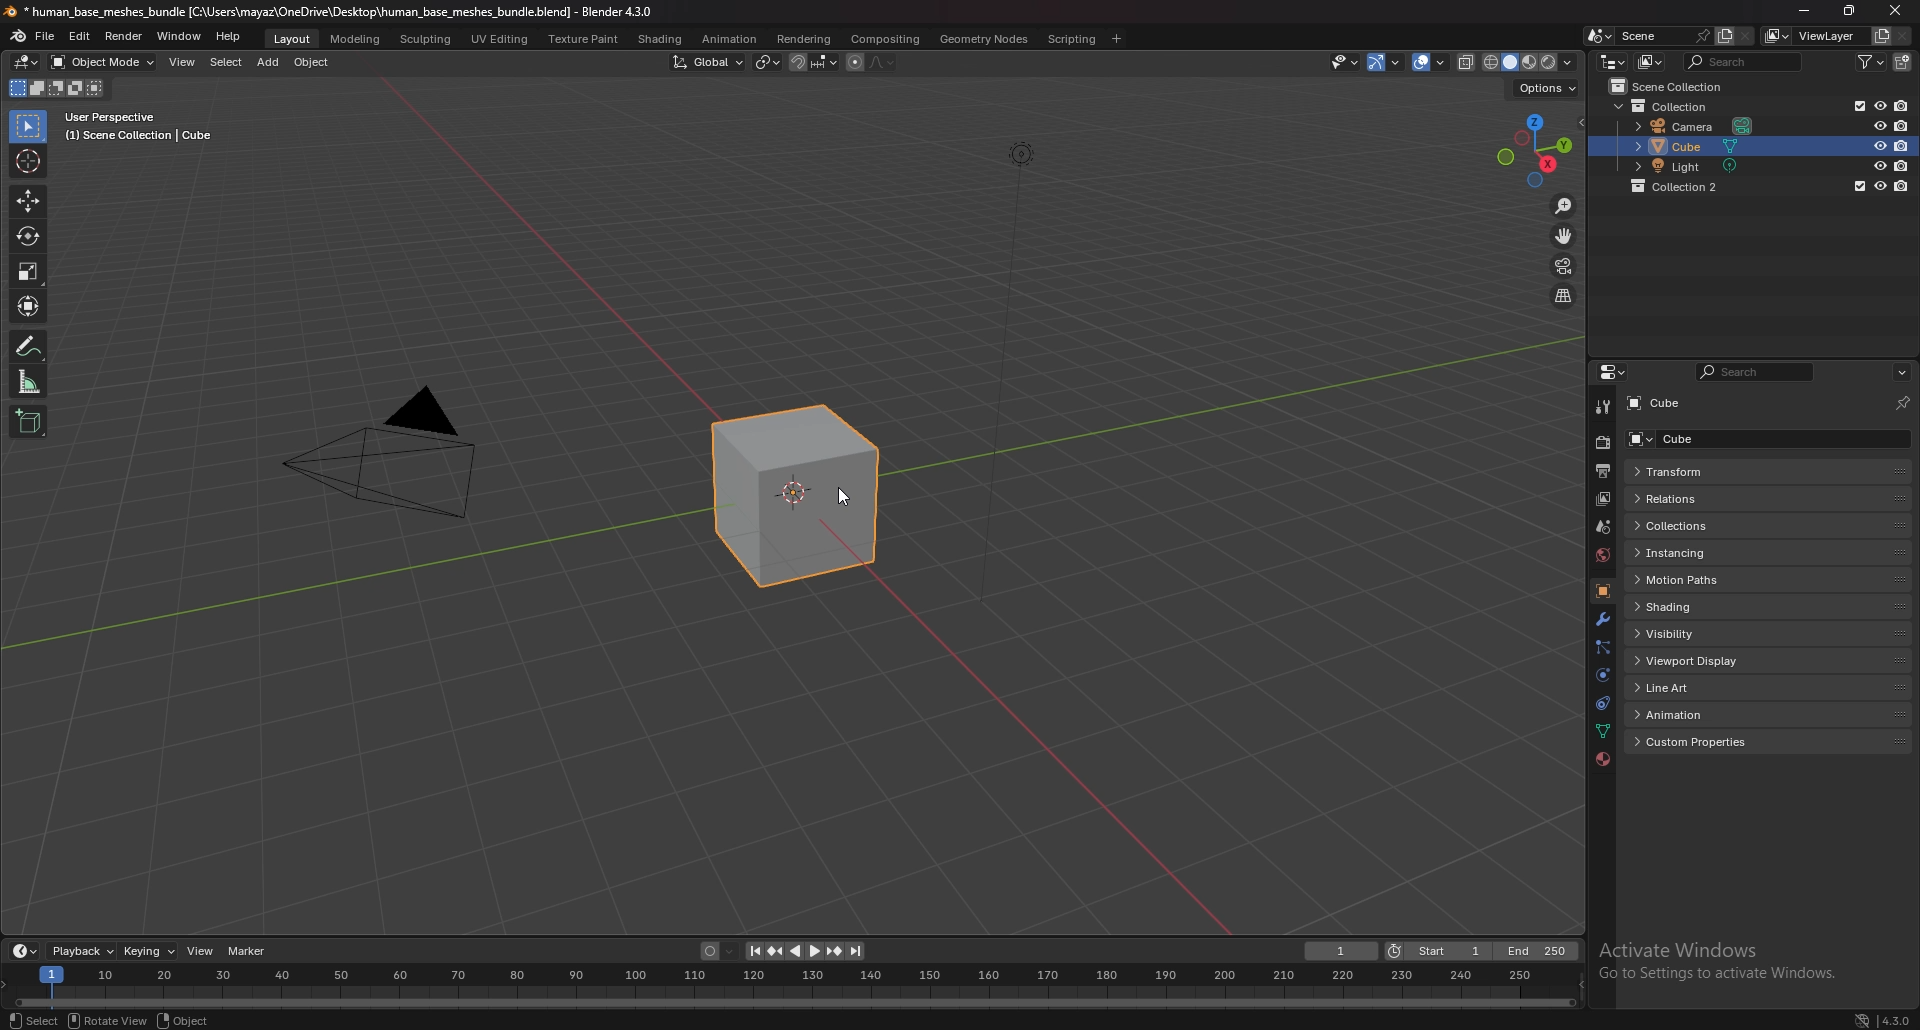 The height and width of the screenshot is (1030, 1920). What do you see at coordinates (180, 37) in the screenshot?
I see `window` at bounding box center [180, 37].